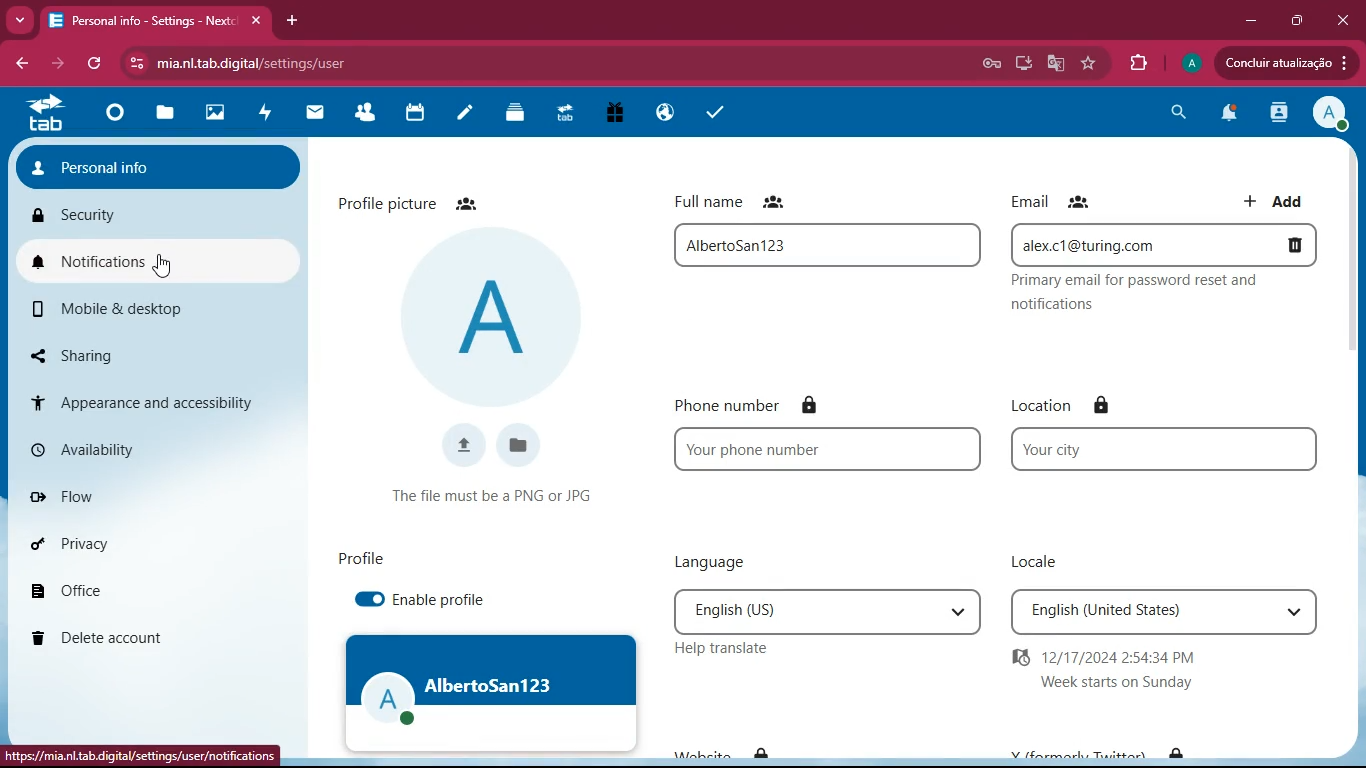  What do you see at coordinates (562, 117) in the screenshot?
I see `tab` at bounding box center [562, 117].